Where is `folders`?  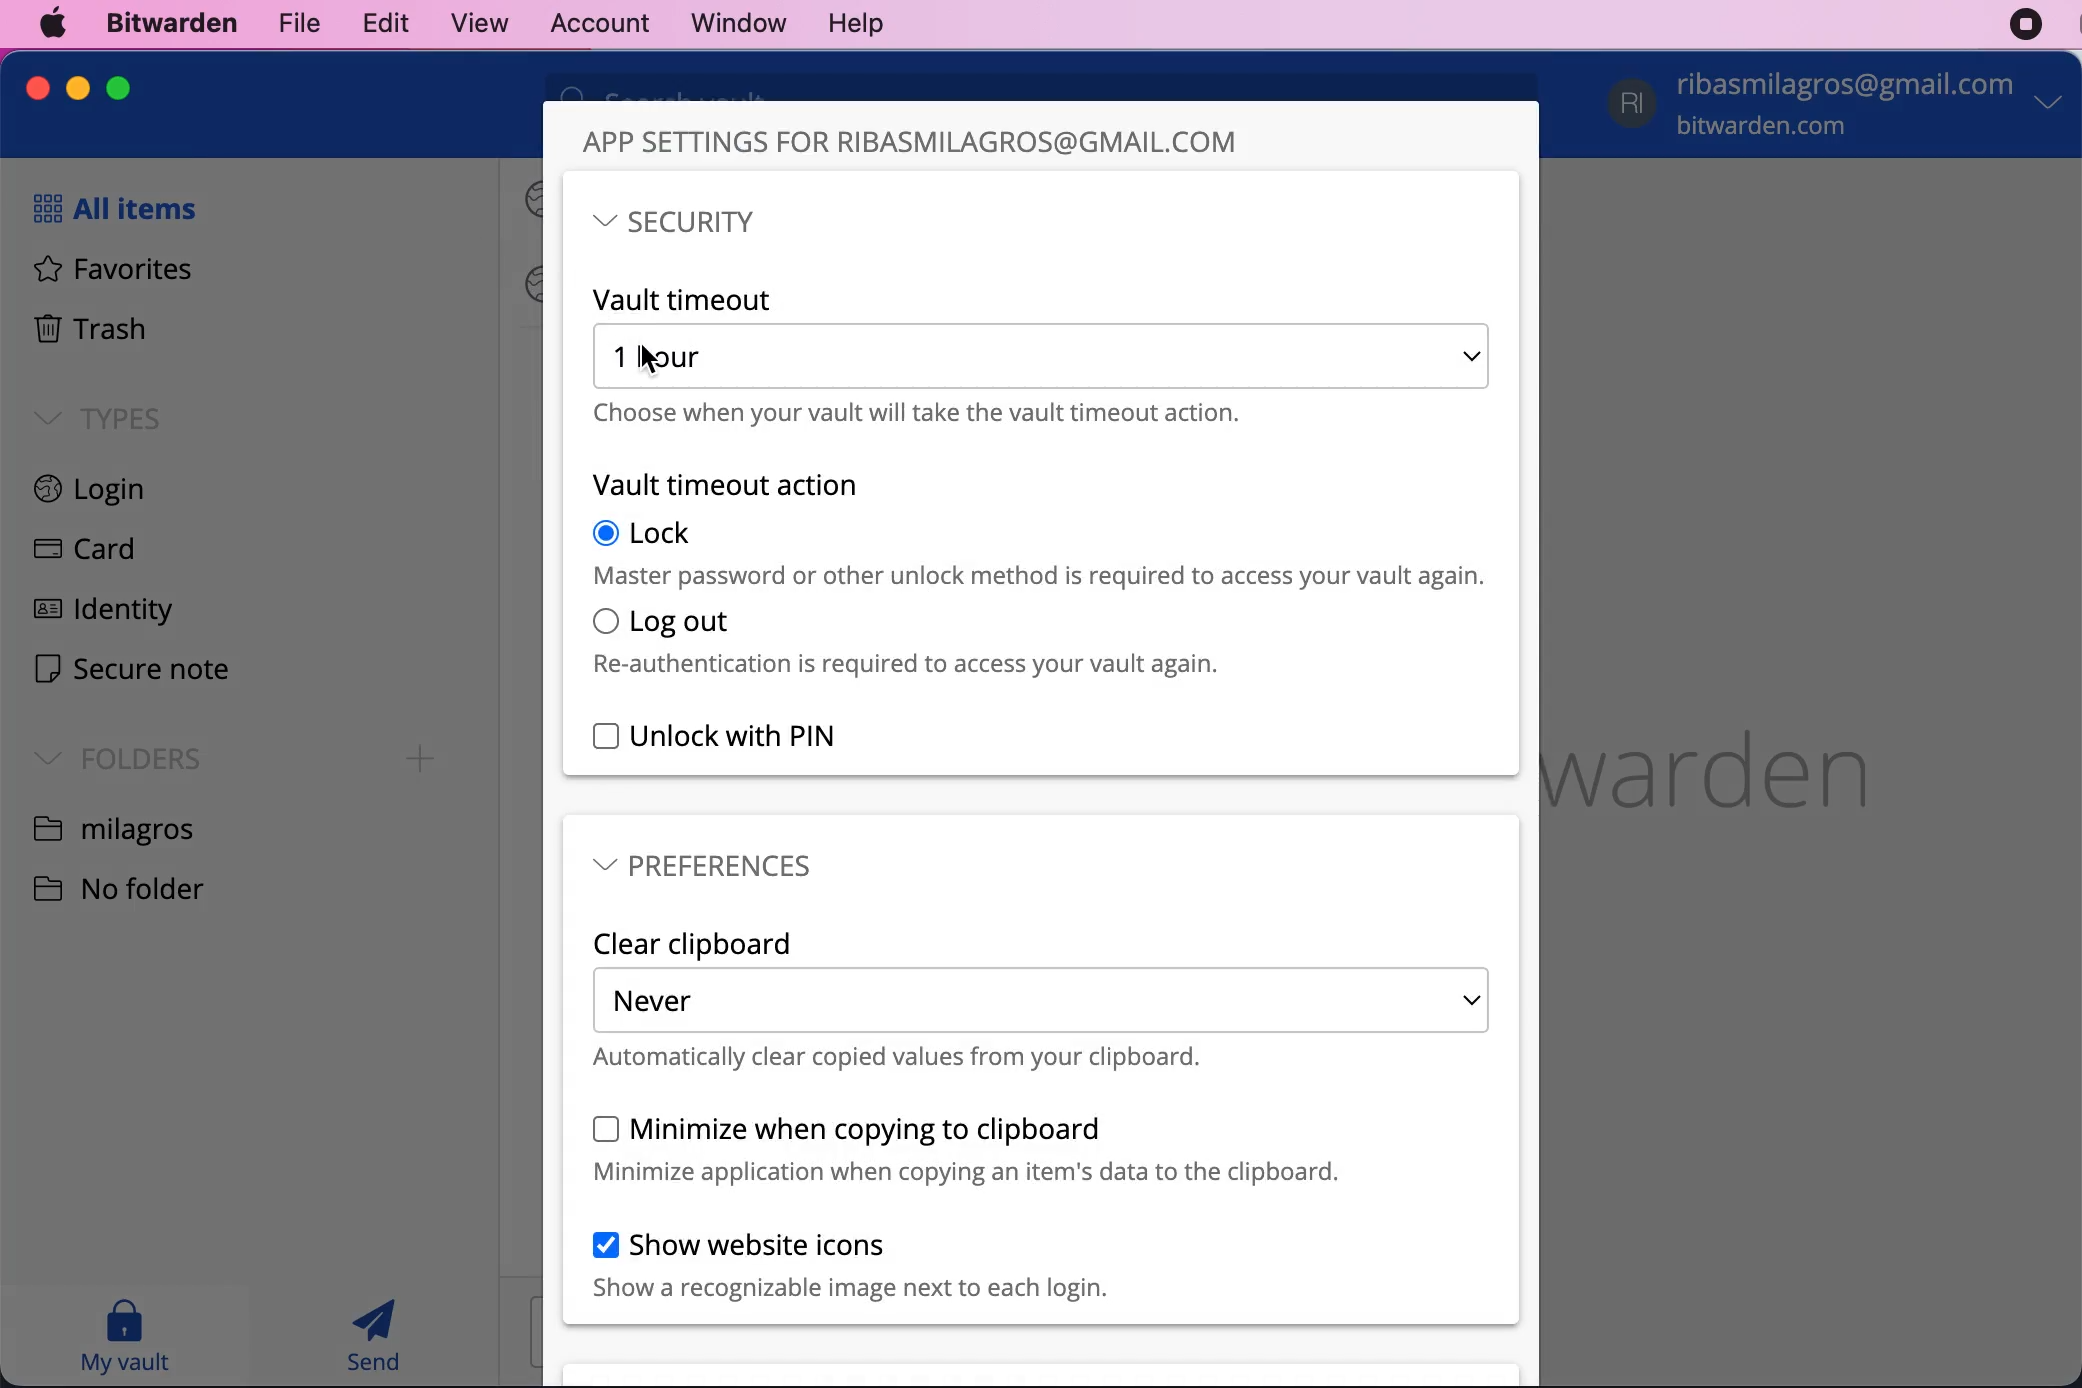 folders is located at coordinates (111, 756).